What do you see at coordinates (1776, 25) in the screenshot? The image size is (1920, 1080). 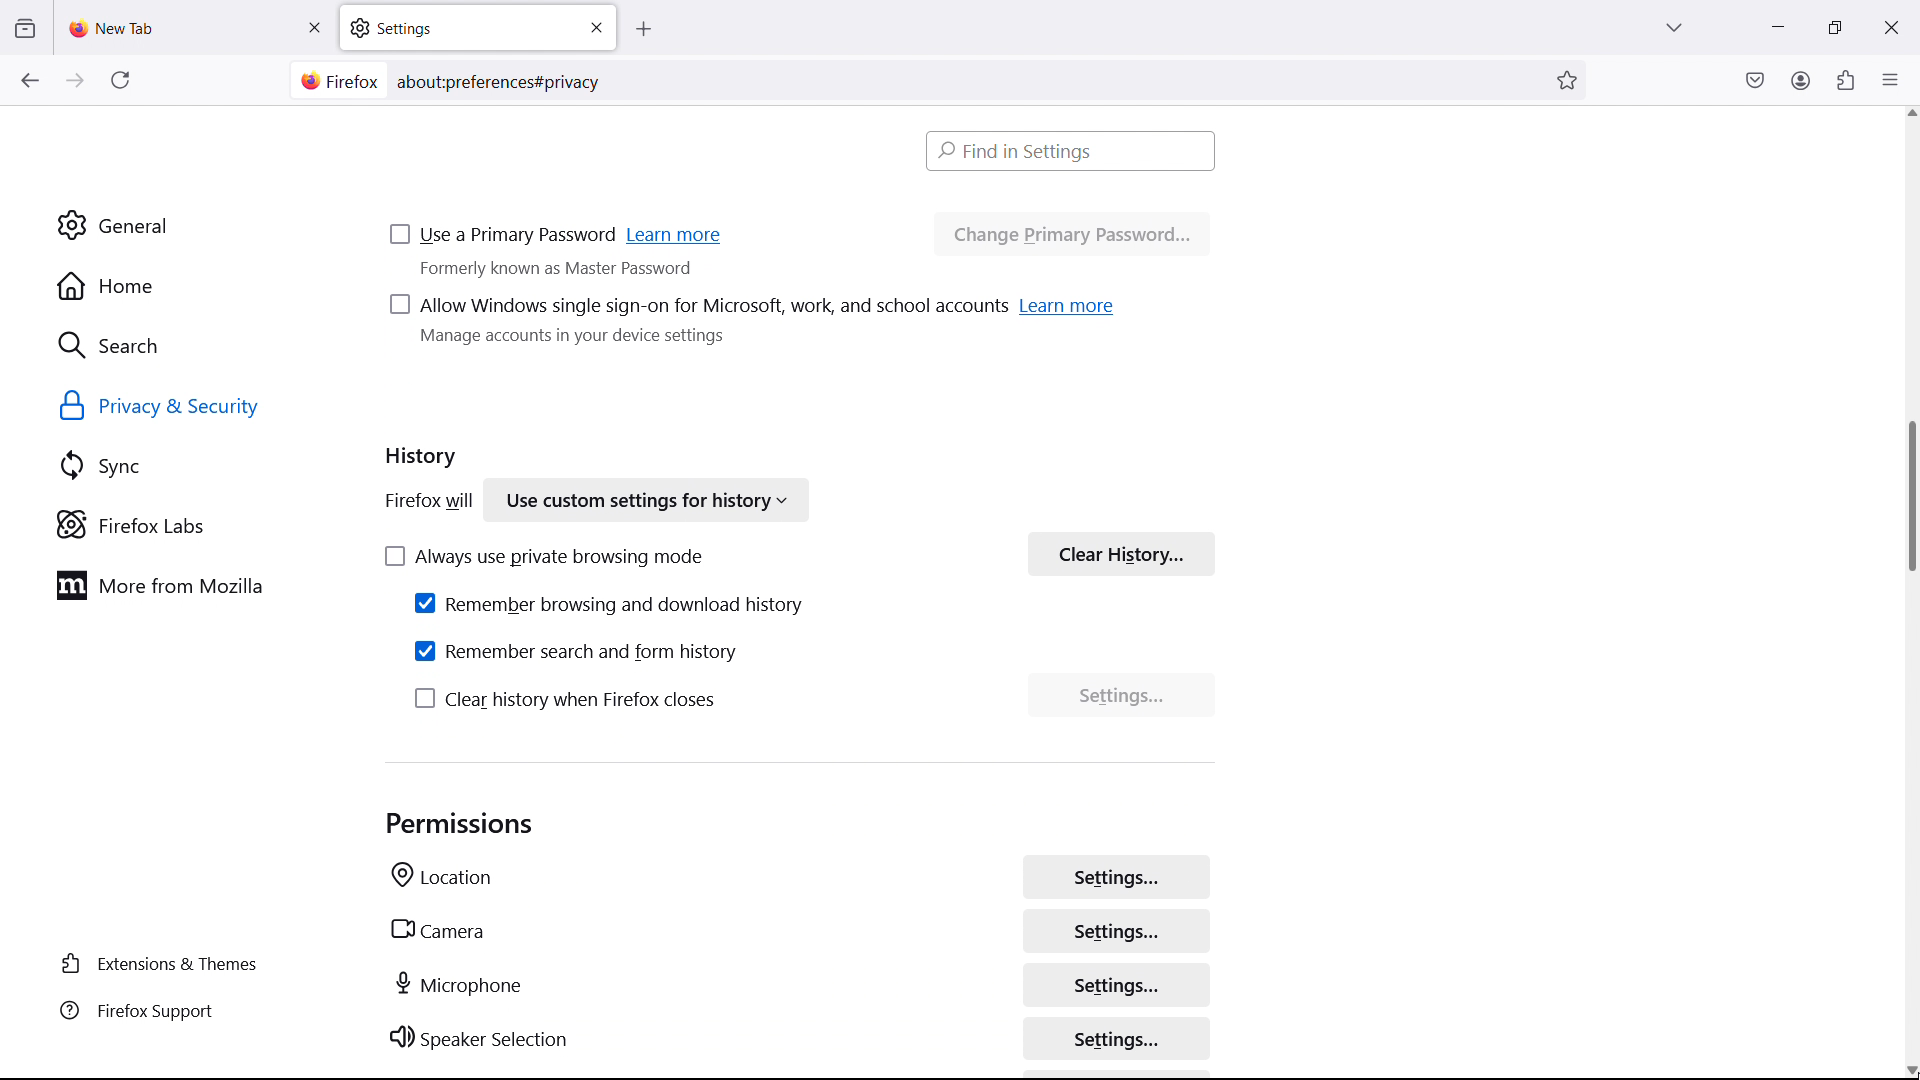 I see `minimize` at bounding box center [1776, 25].